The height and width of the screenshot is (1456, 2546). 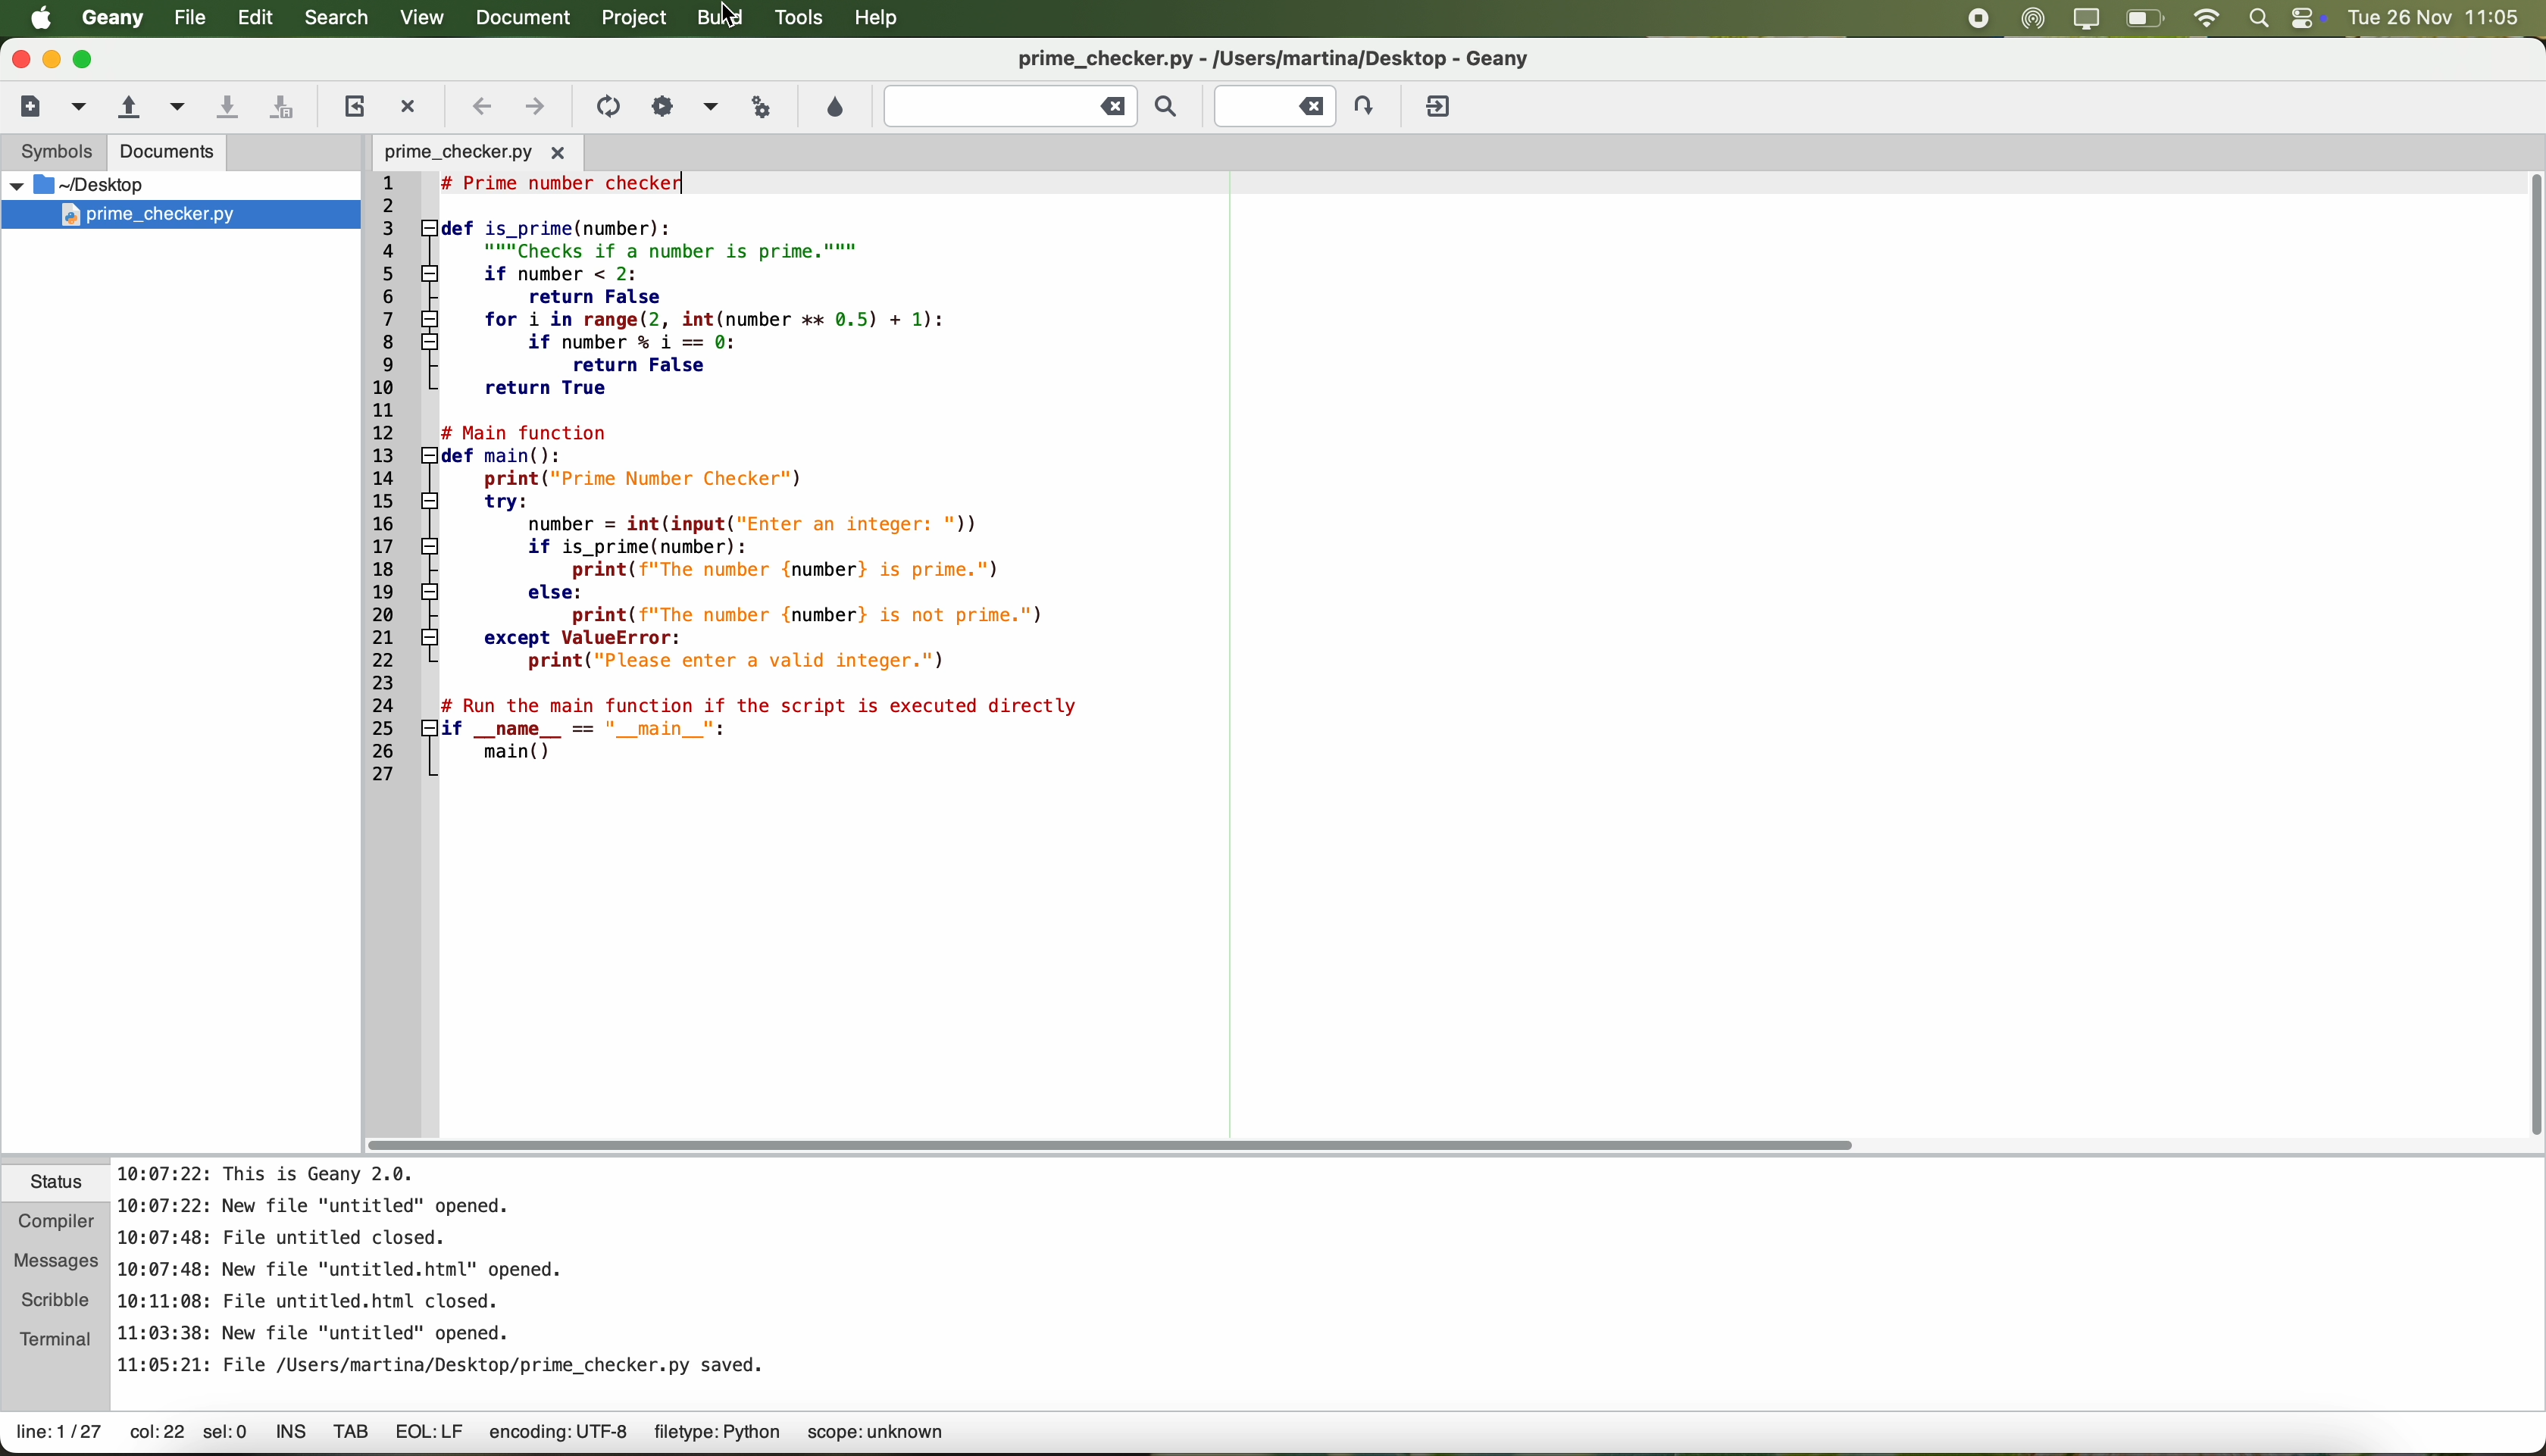 I want to click on build, so click(x=722, y=20).